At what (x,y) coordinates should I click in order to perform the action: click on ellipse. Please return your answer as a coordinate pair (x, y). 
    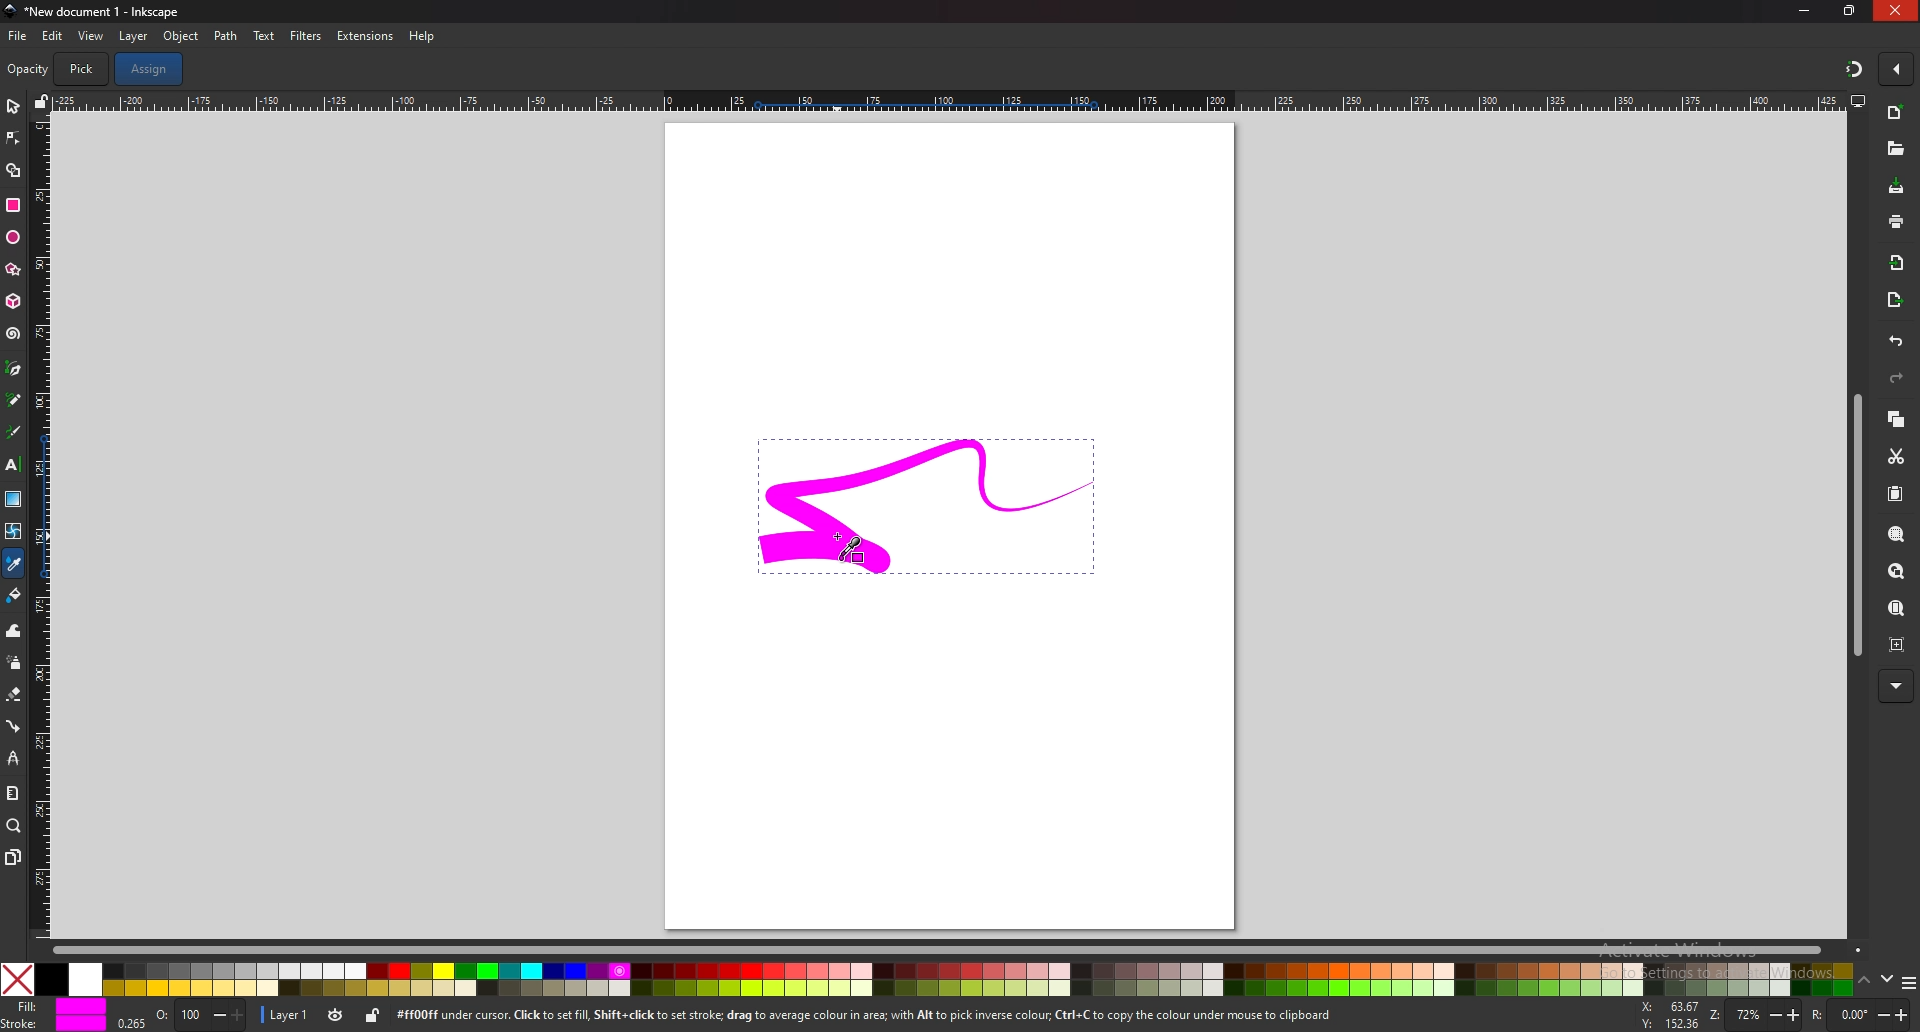
    Looking at the image, I should click on (13, 238).